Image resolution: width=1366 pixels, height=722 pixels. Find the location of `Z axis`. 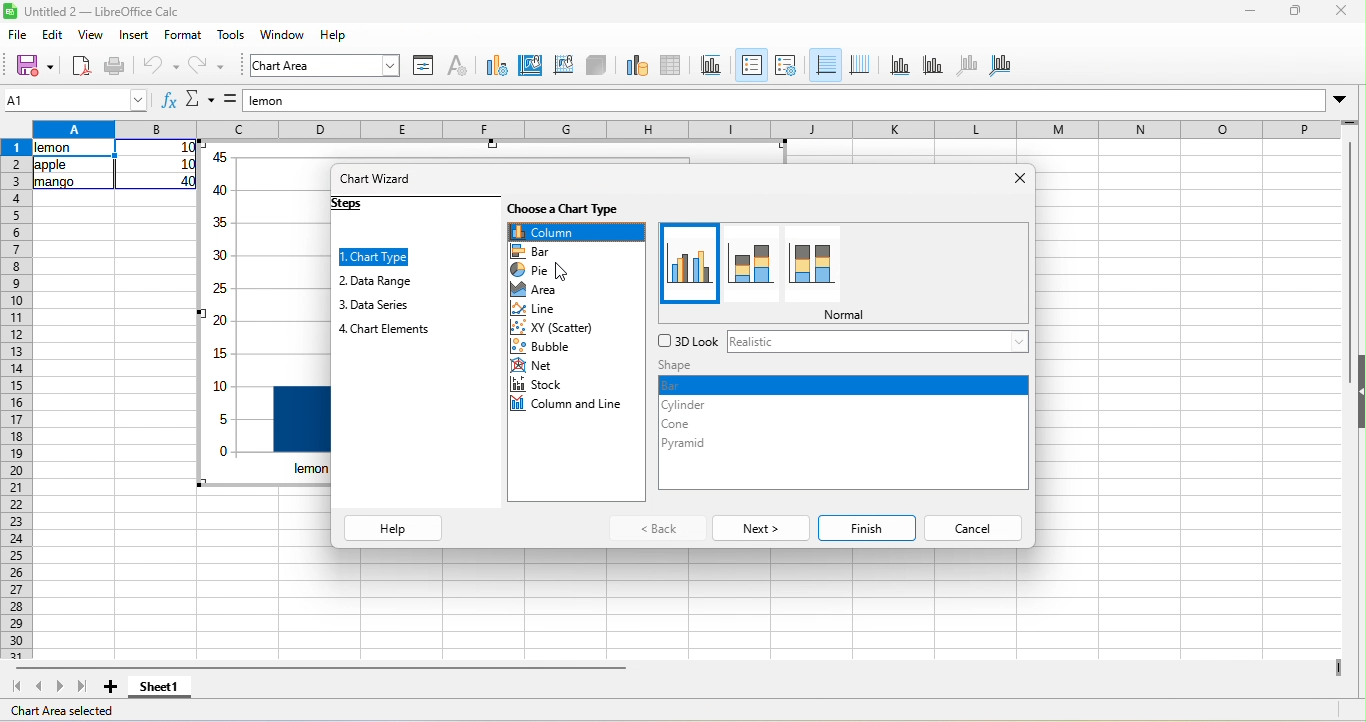

Z axis is located at coordinates (969, 66).